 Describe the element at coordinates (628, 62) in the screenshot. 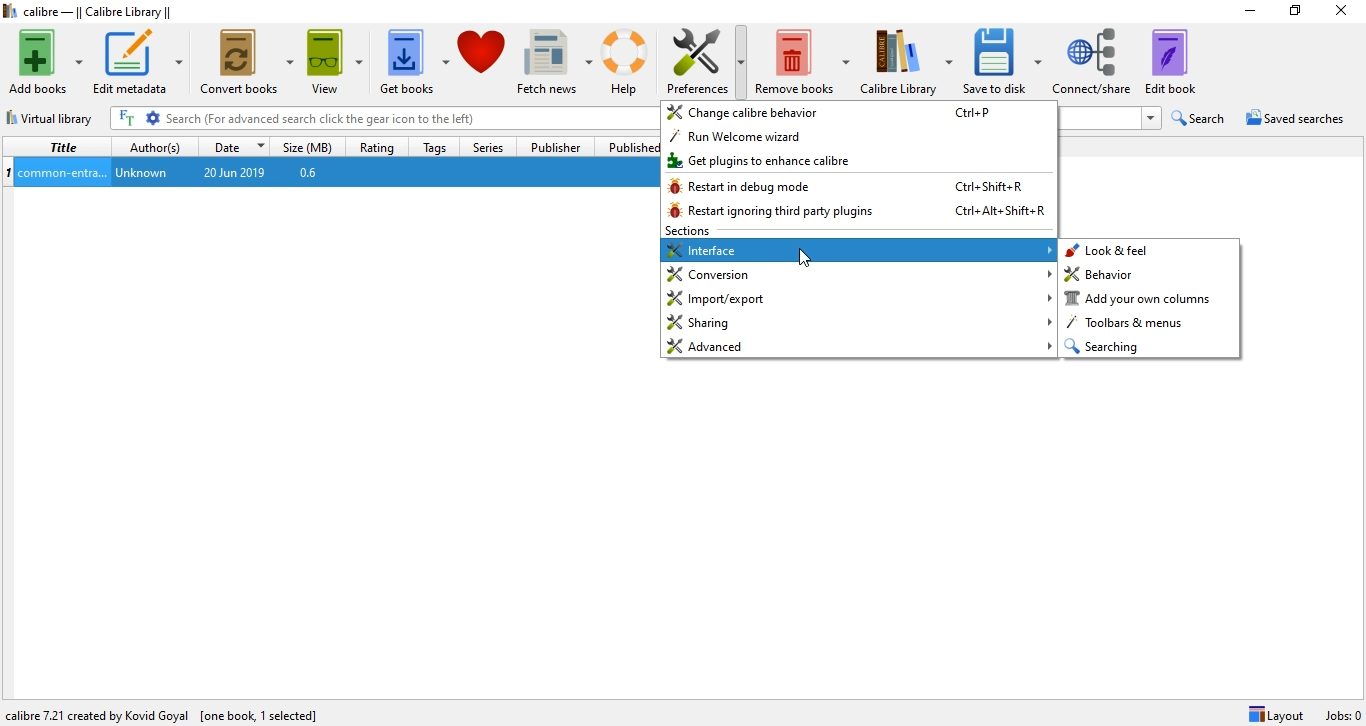

I see `Help` at that location.